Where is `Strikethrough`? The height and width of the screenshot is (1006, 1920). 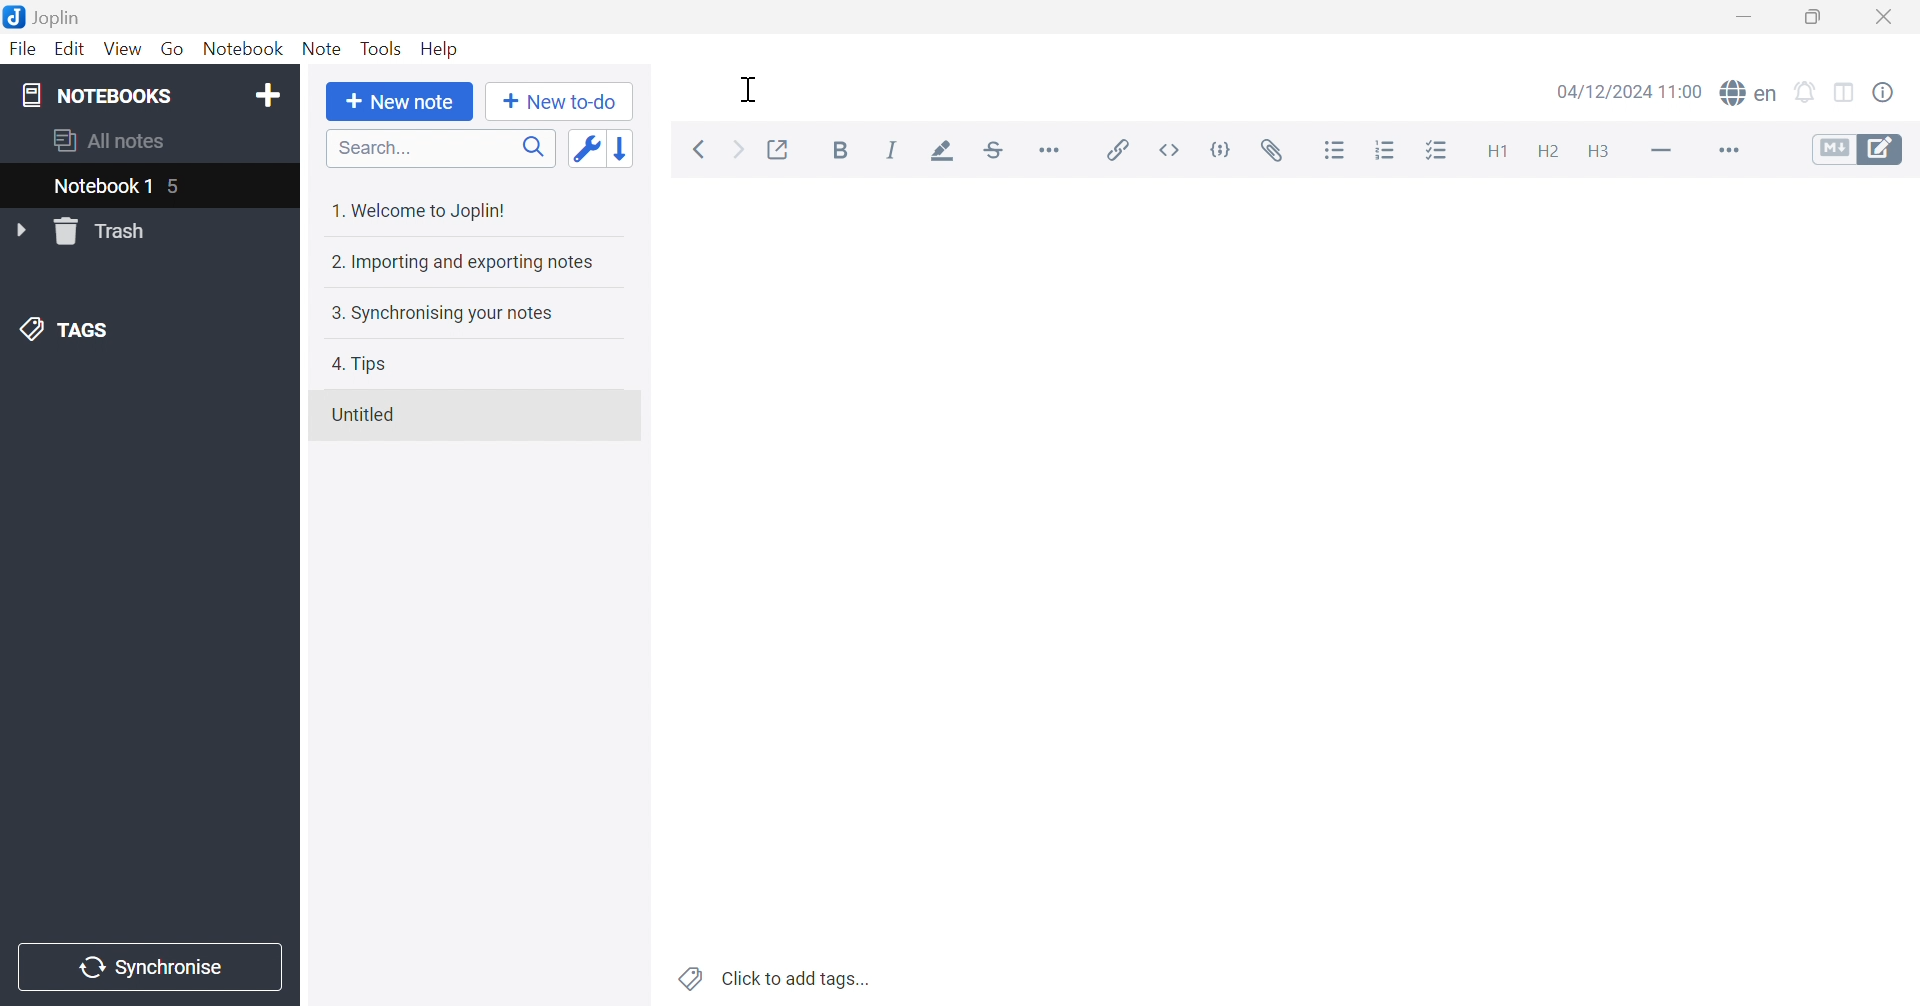 Strikethrough is located at coordinates (999, 152).